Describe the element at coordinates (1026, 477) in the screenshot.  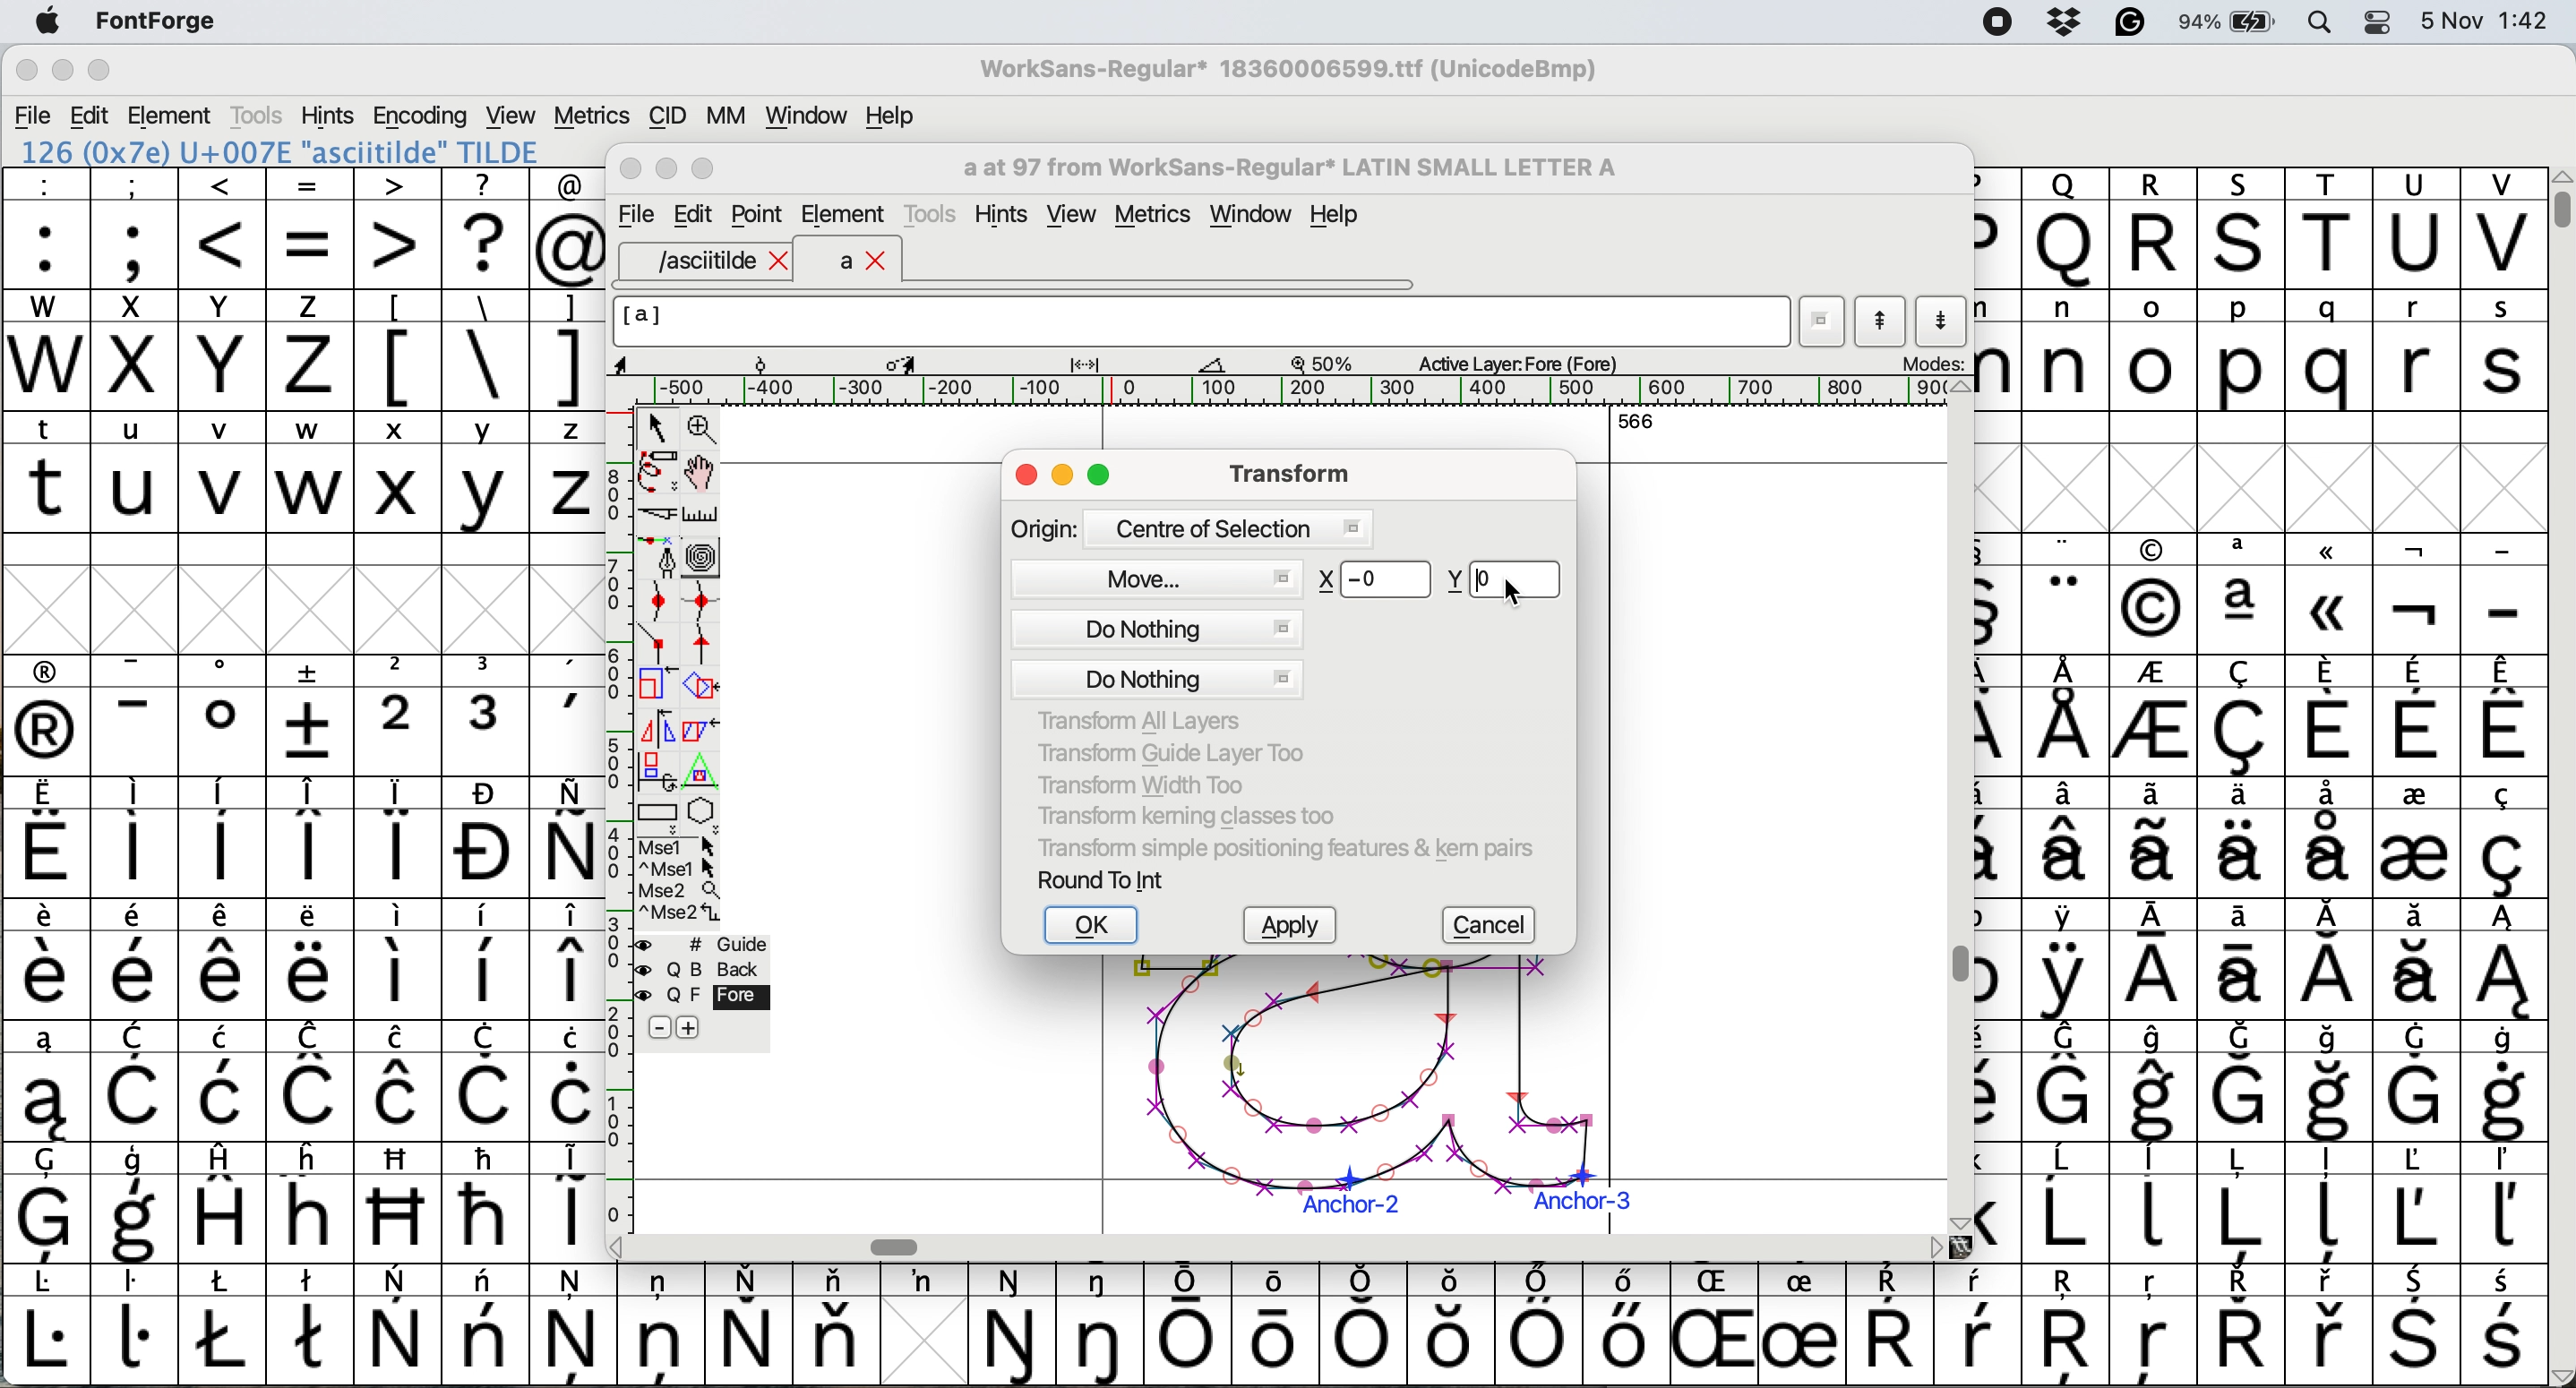
I see `close` at that location.